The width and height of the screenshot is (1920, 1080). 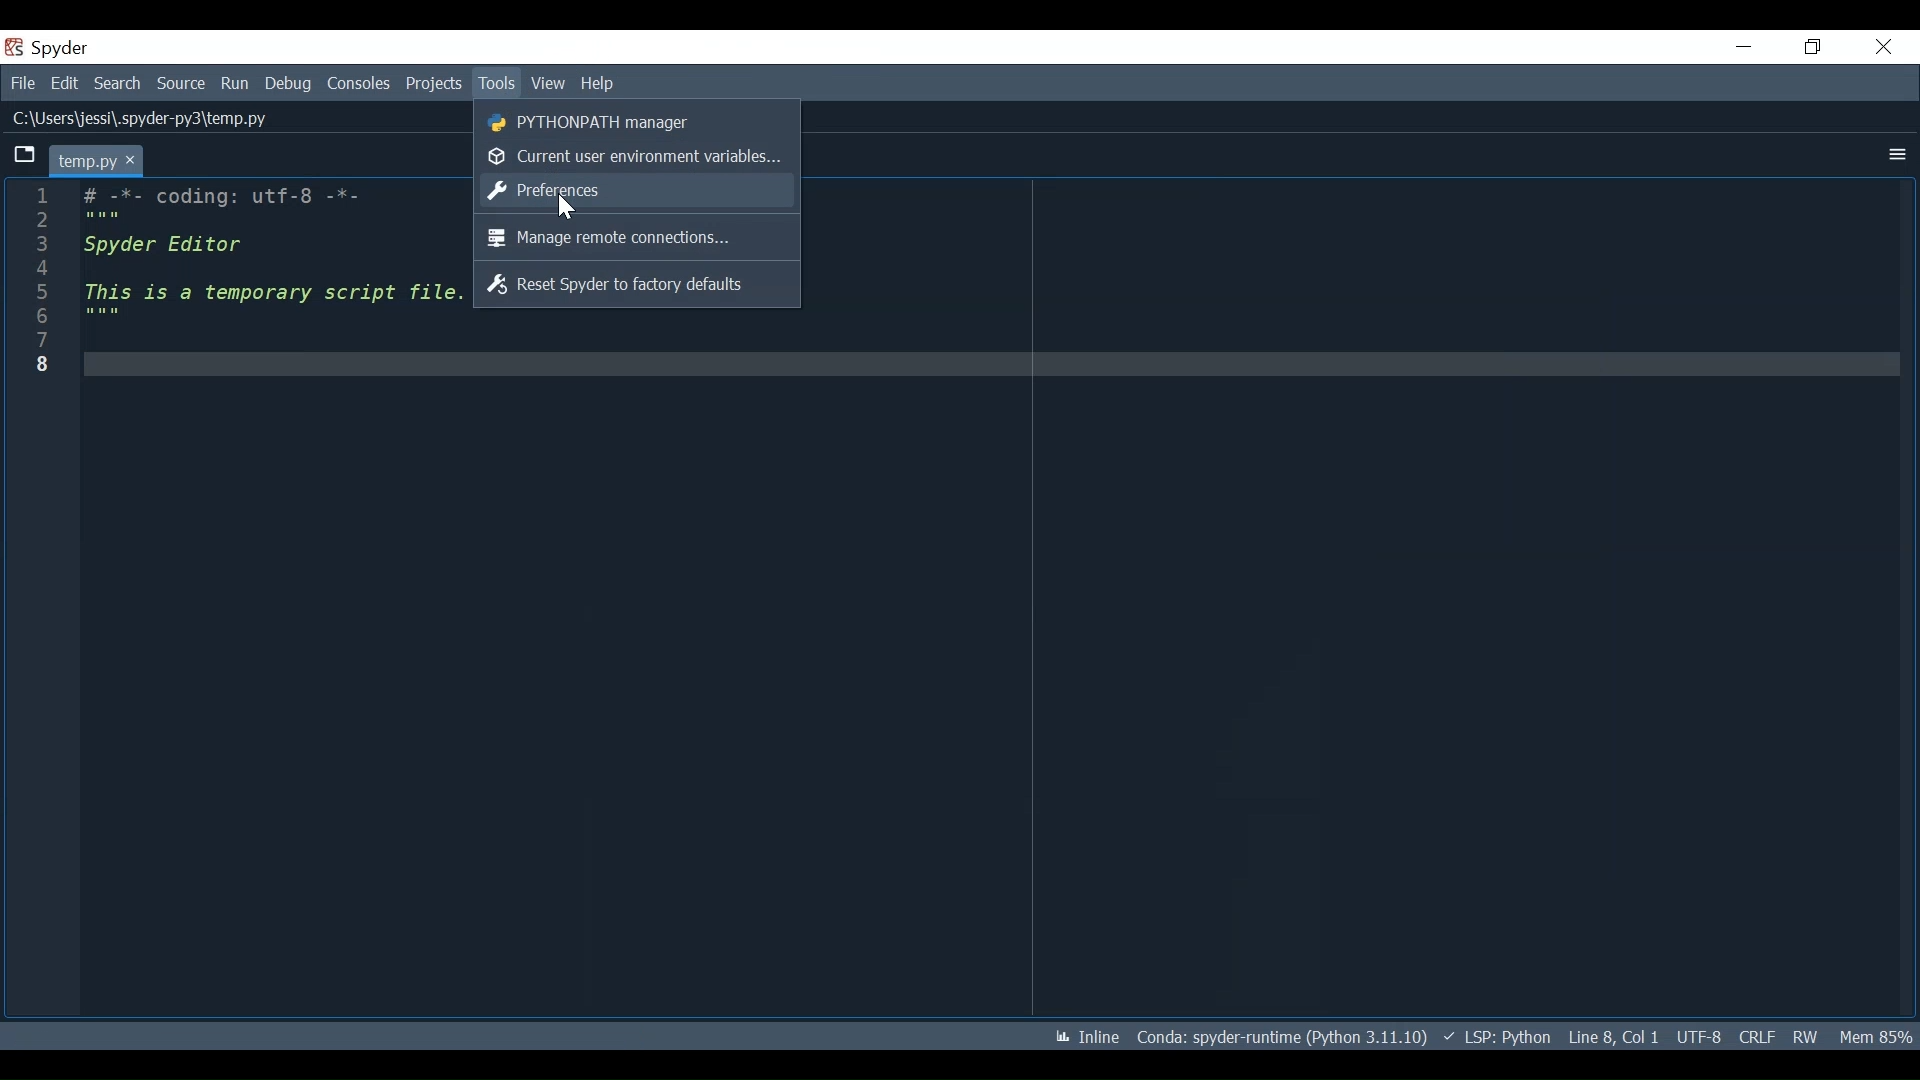 I want to click on Current user environment variables, so click(x=638, y=154).